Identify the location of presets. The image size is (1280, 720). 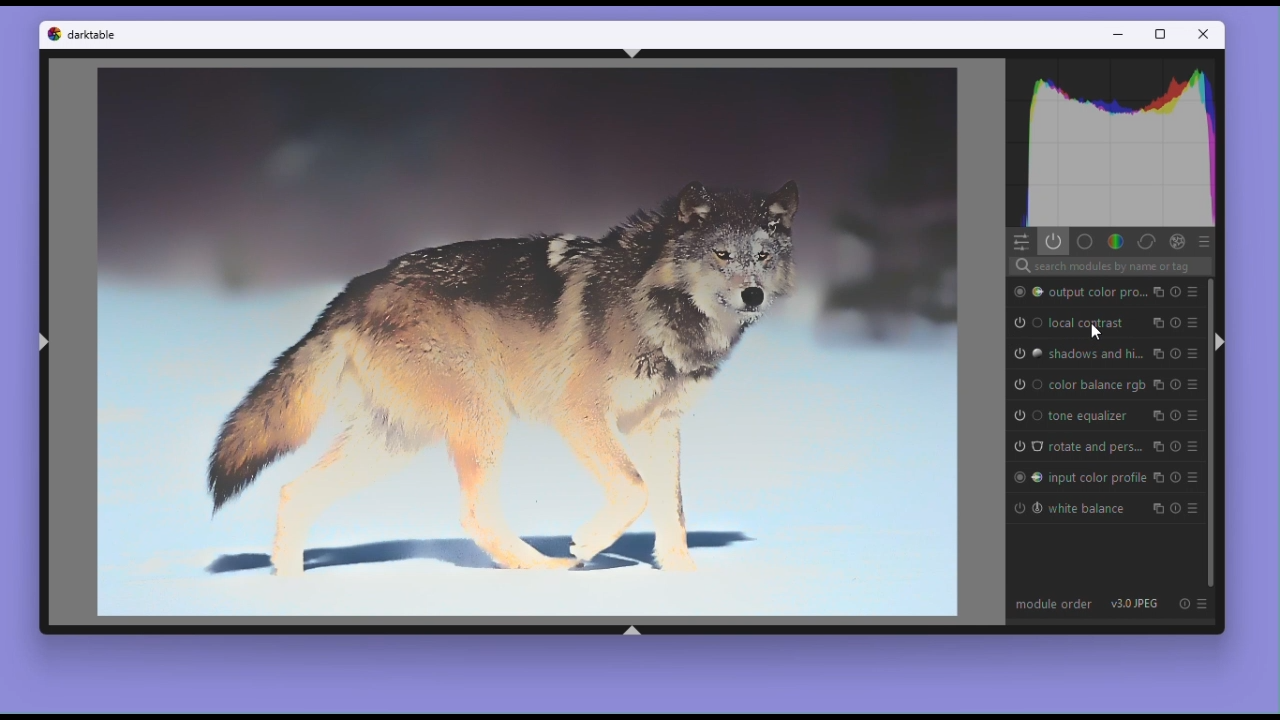
(1190, 353).